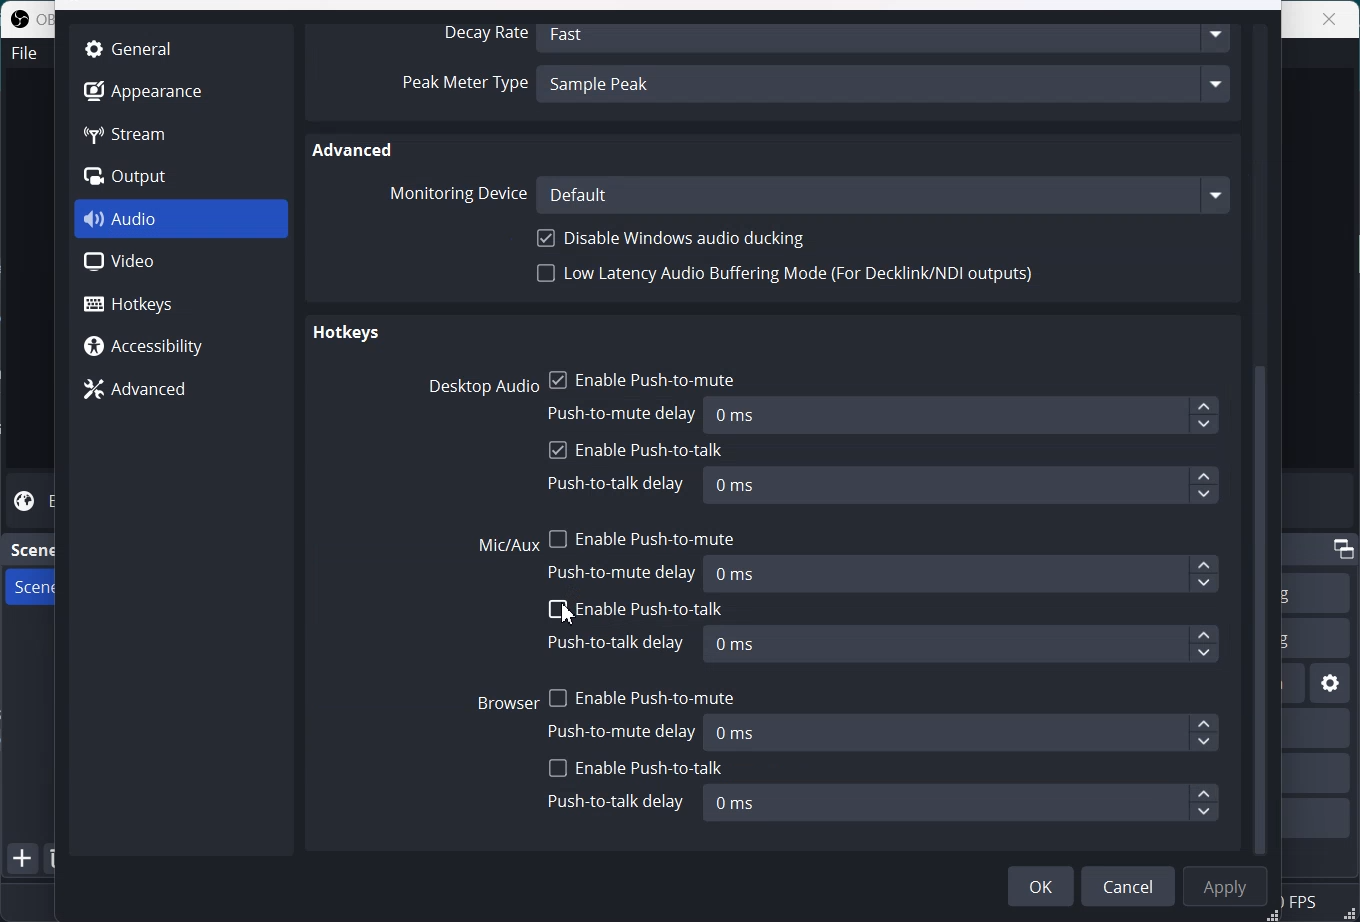  What do you see at coordinates (960, 803) in the screenshot?
I see `0 ms` at bounding box center [960, 803].